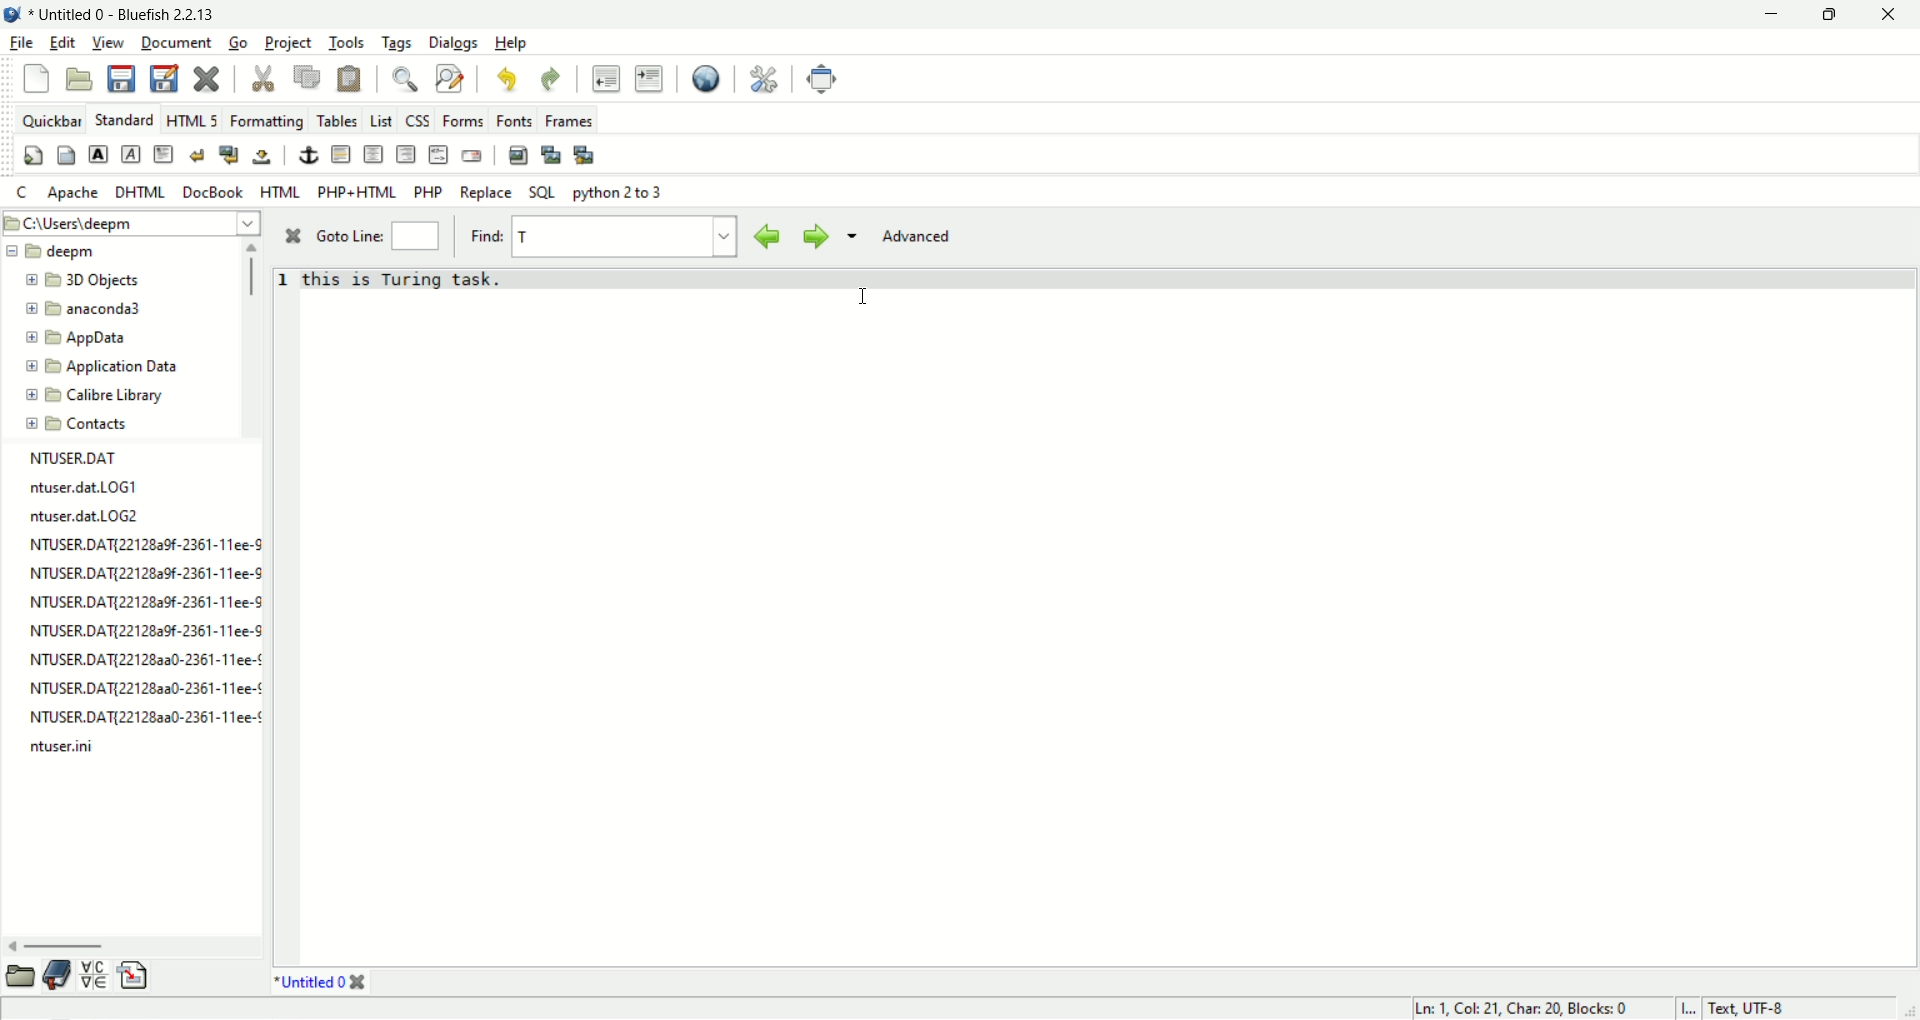  What do you see at coordinates (297, 237) in the screenshot?
I see `close` at bounding box center [297, 237].